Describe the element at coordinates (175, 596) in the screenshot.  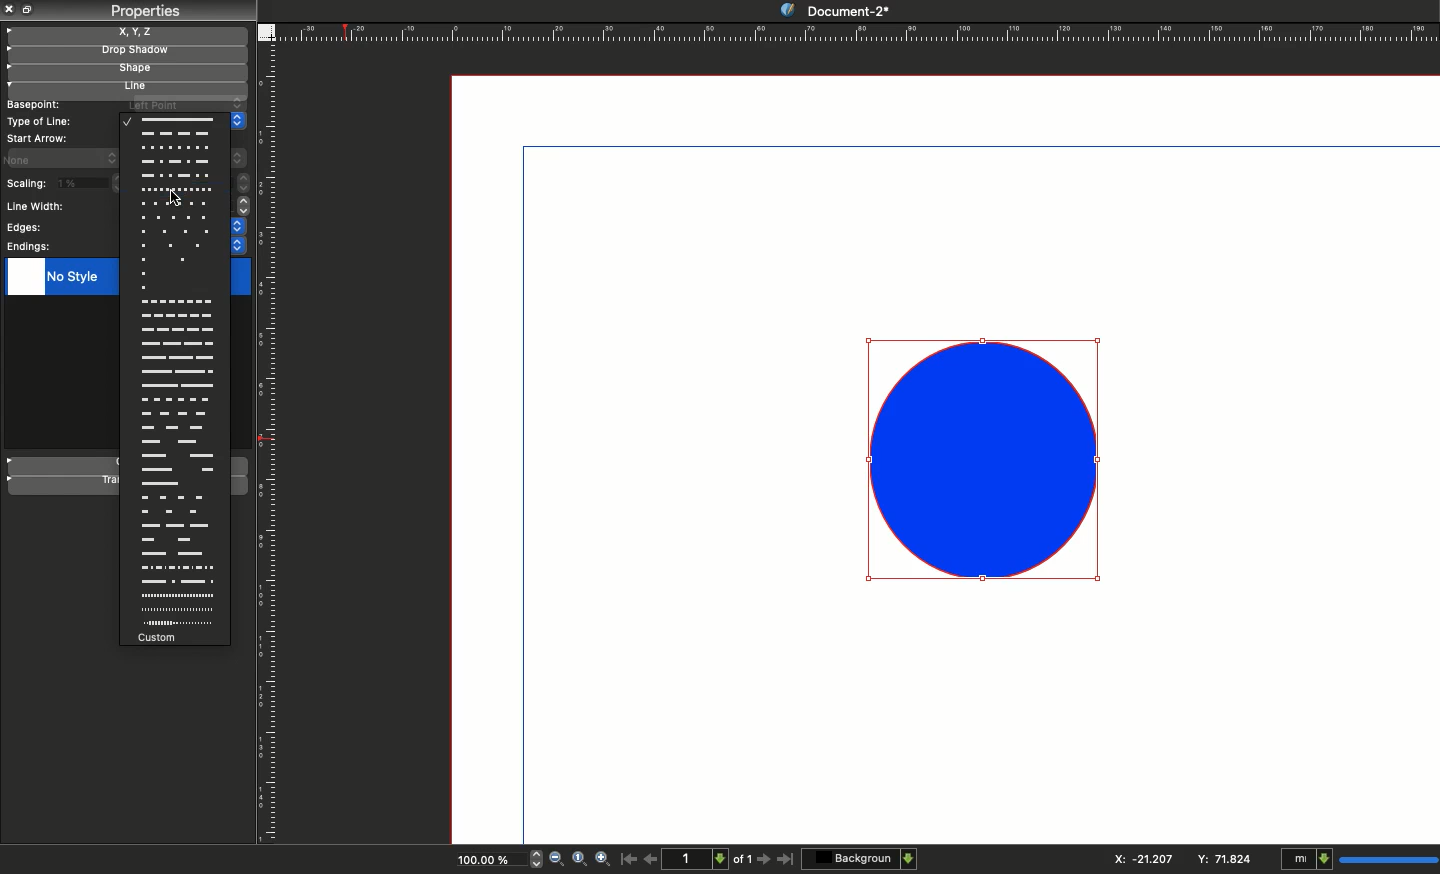
I see `line option` at that location.